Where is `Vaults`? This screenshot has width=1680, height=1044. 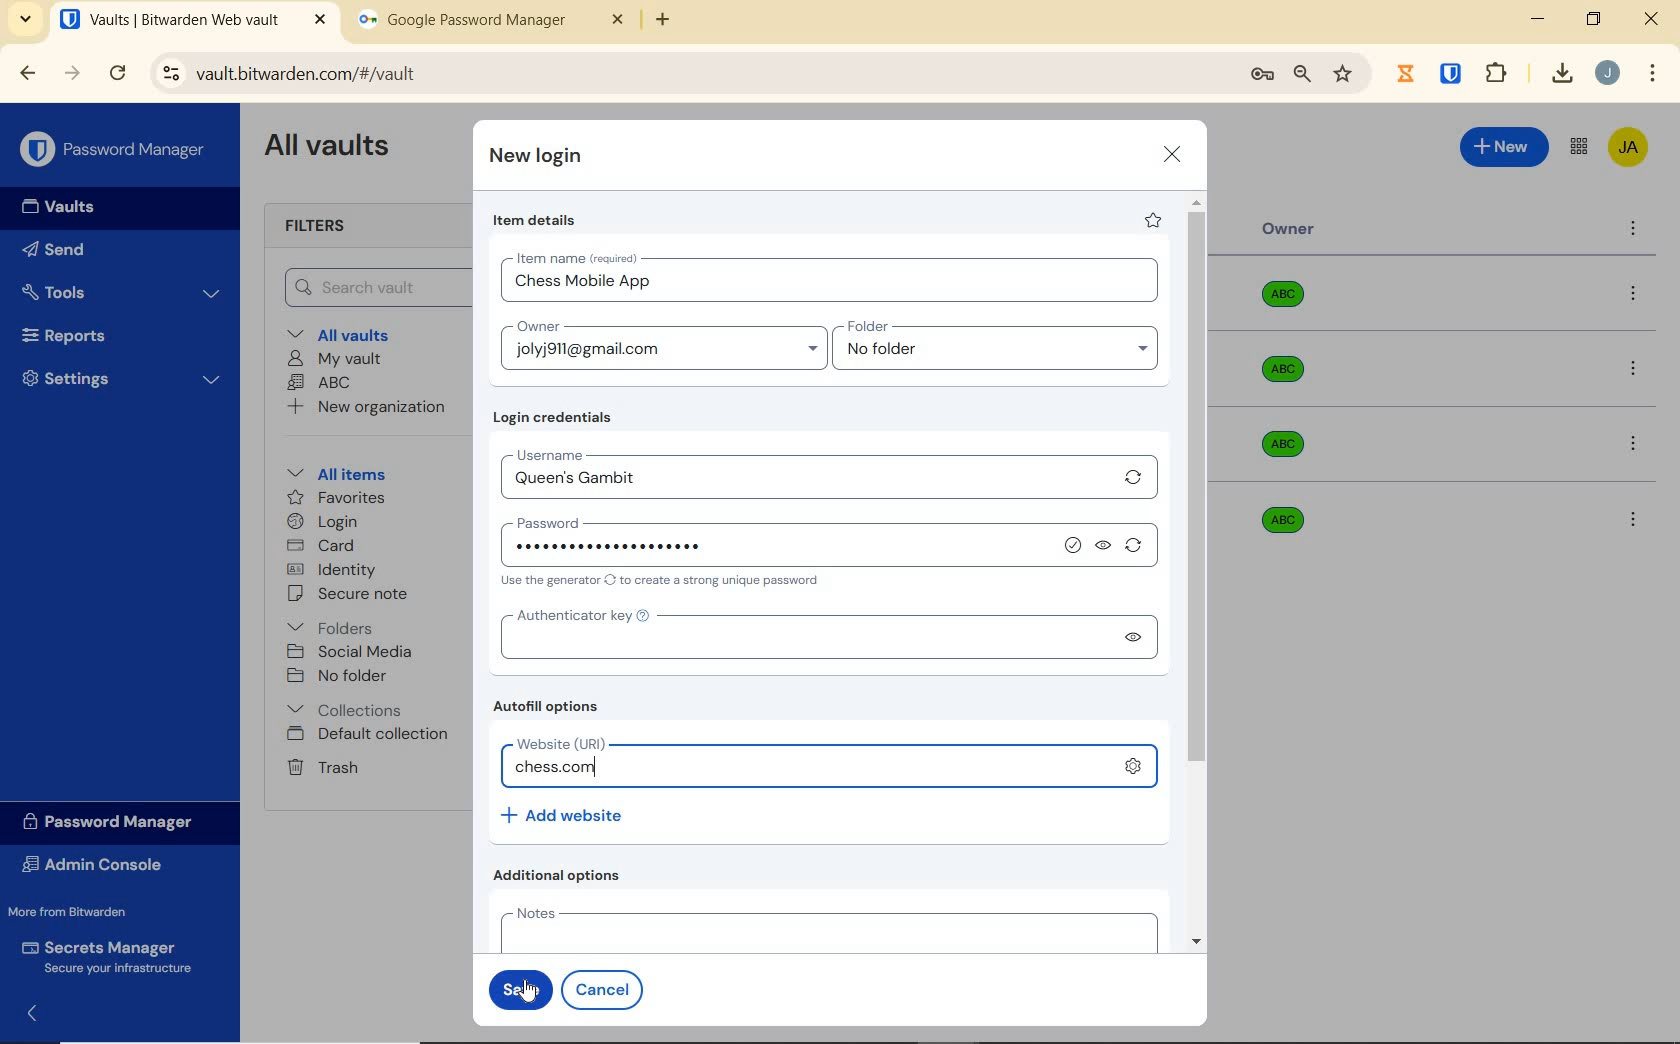
Vaults is located at coordinates (64, 207).